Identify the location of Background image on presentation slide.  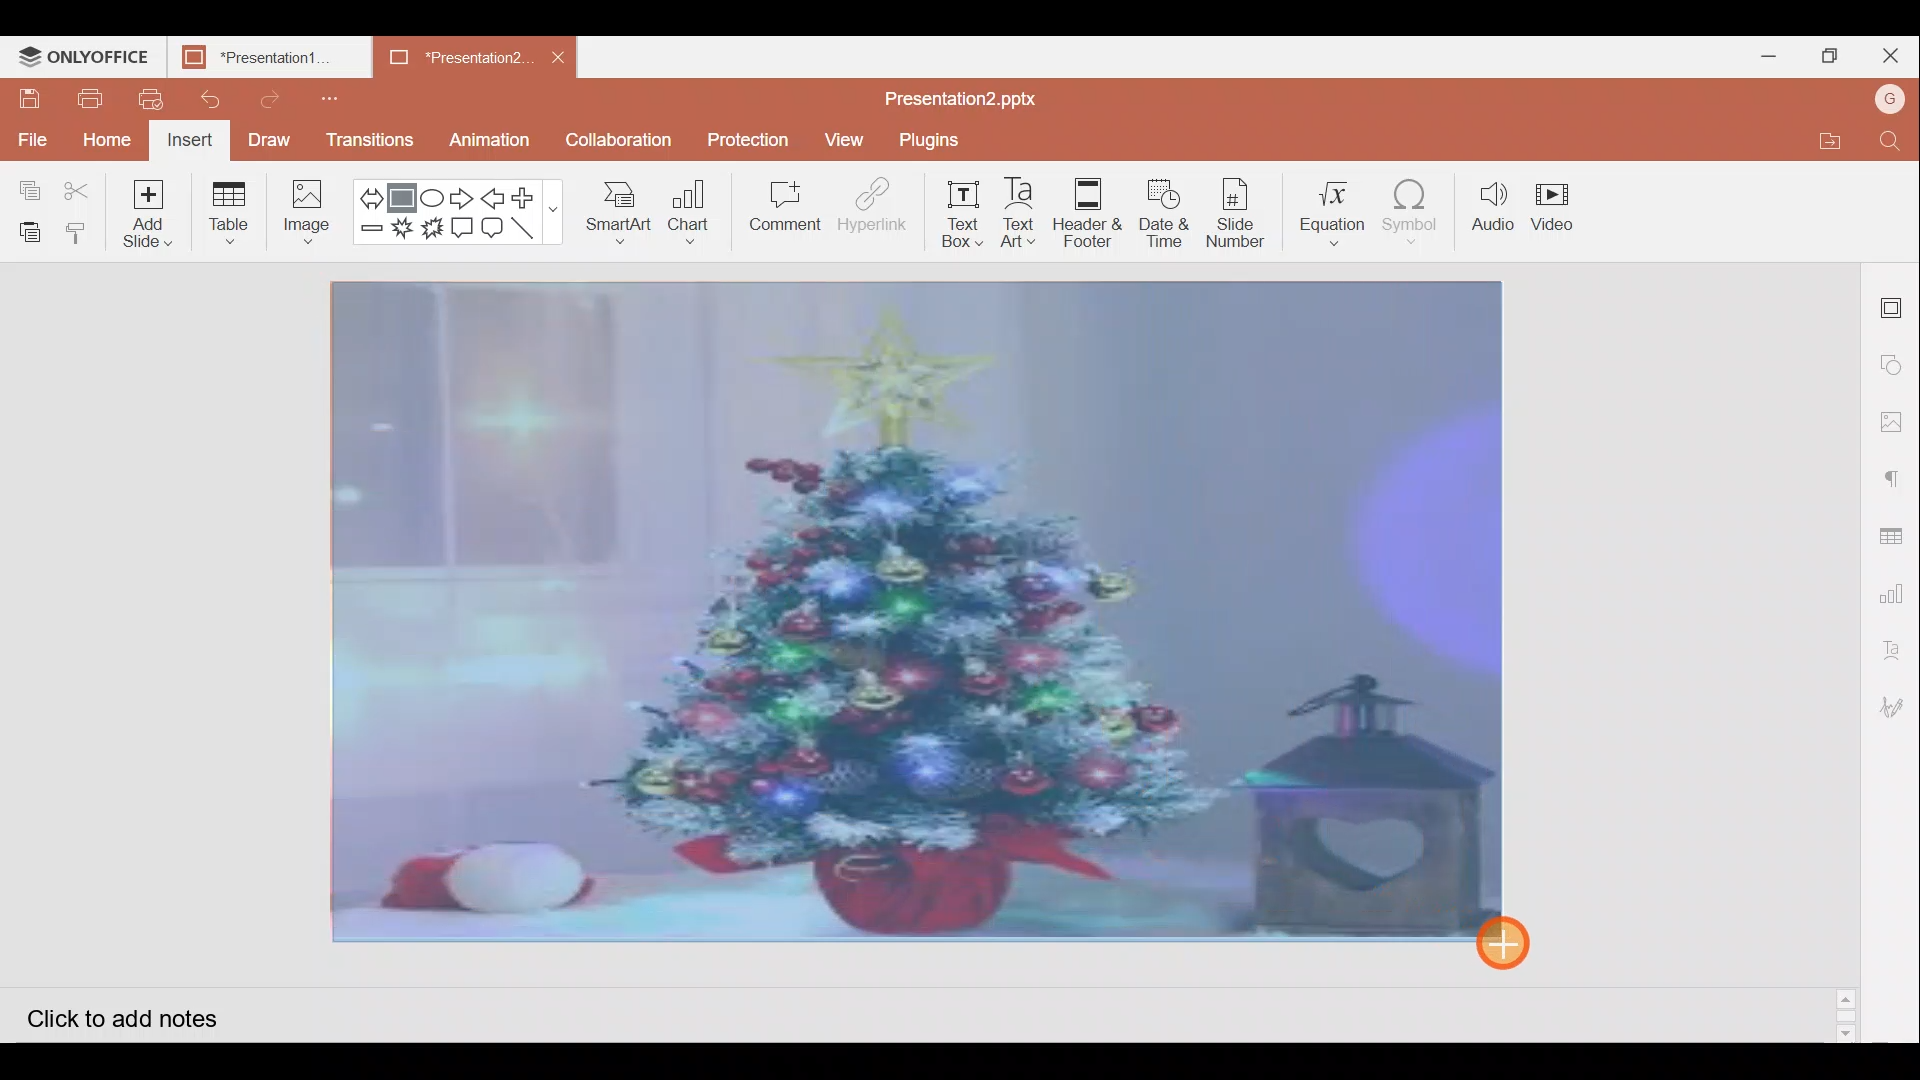
(917, 610).